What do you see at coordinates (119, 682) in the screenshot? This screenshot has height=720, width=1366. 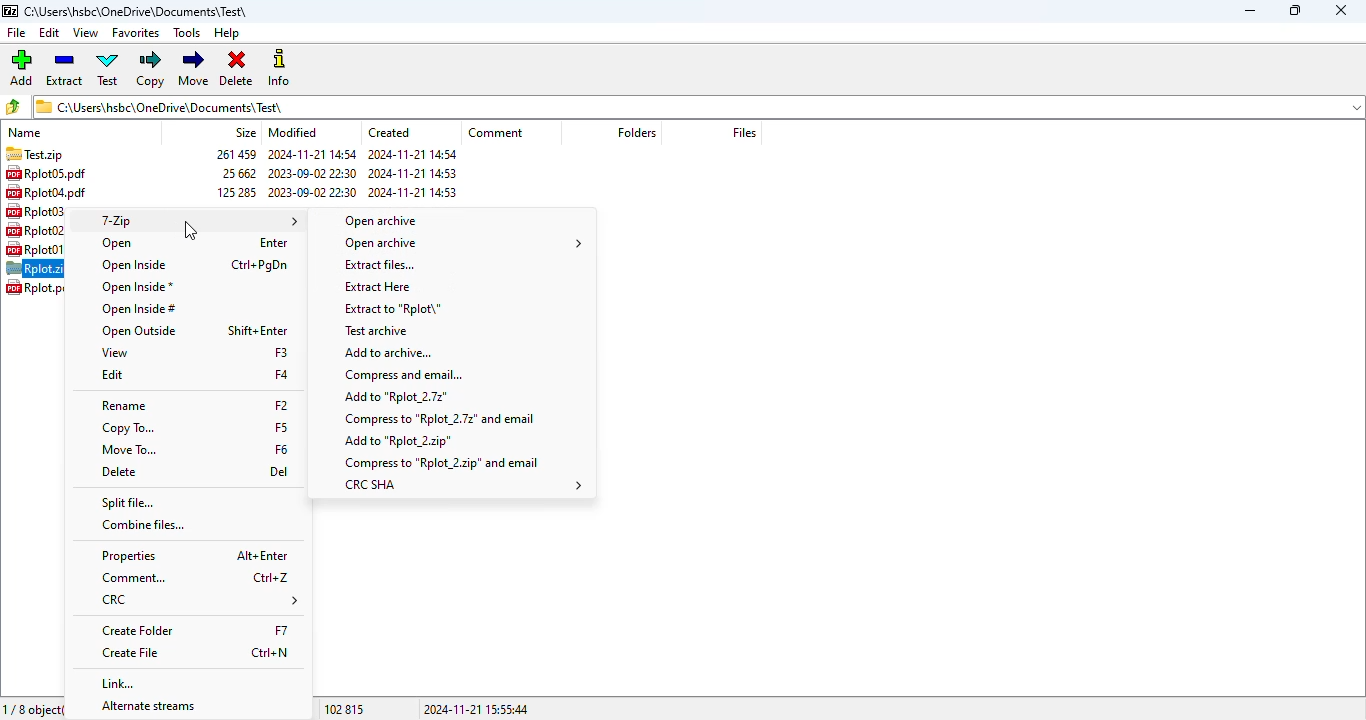 I see `link` at bounding box center [119, 682].